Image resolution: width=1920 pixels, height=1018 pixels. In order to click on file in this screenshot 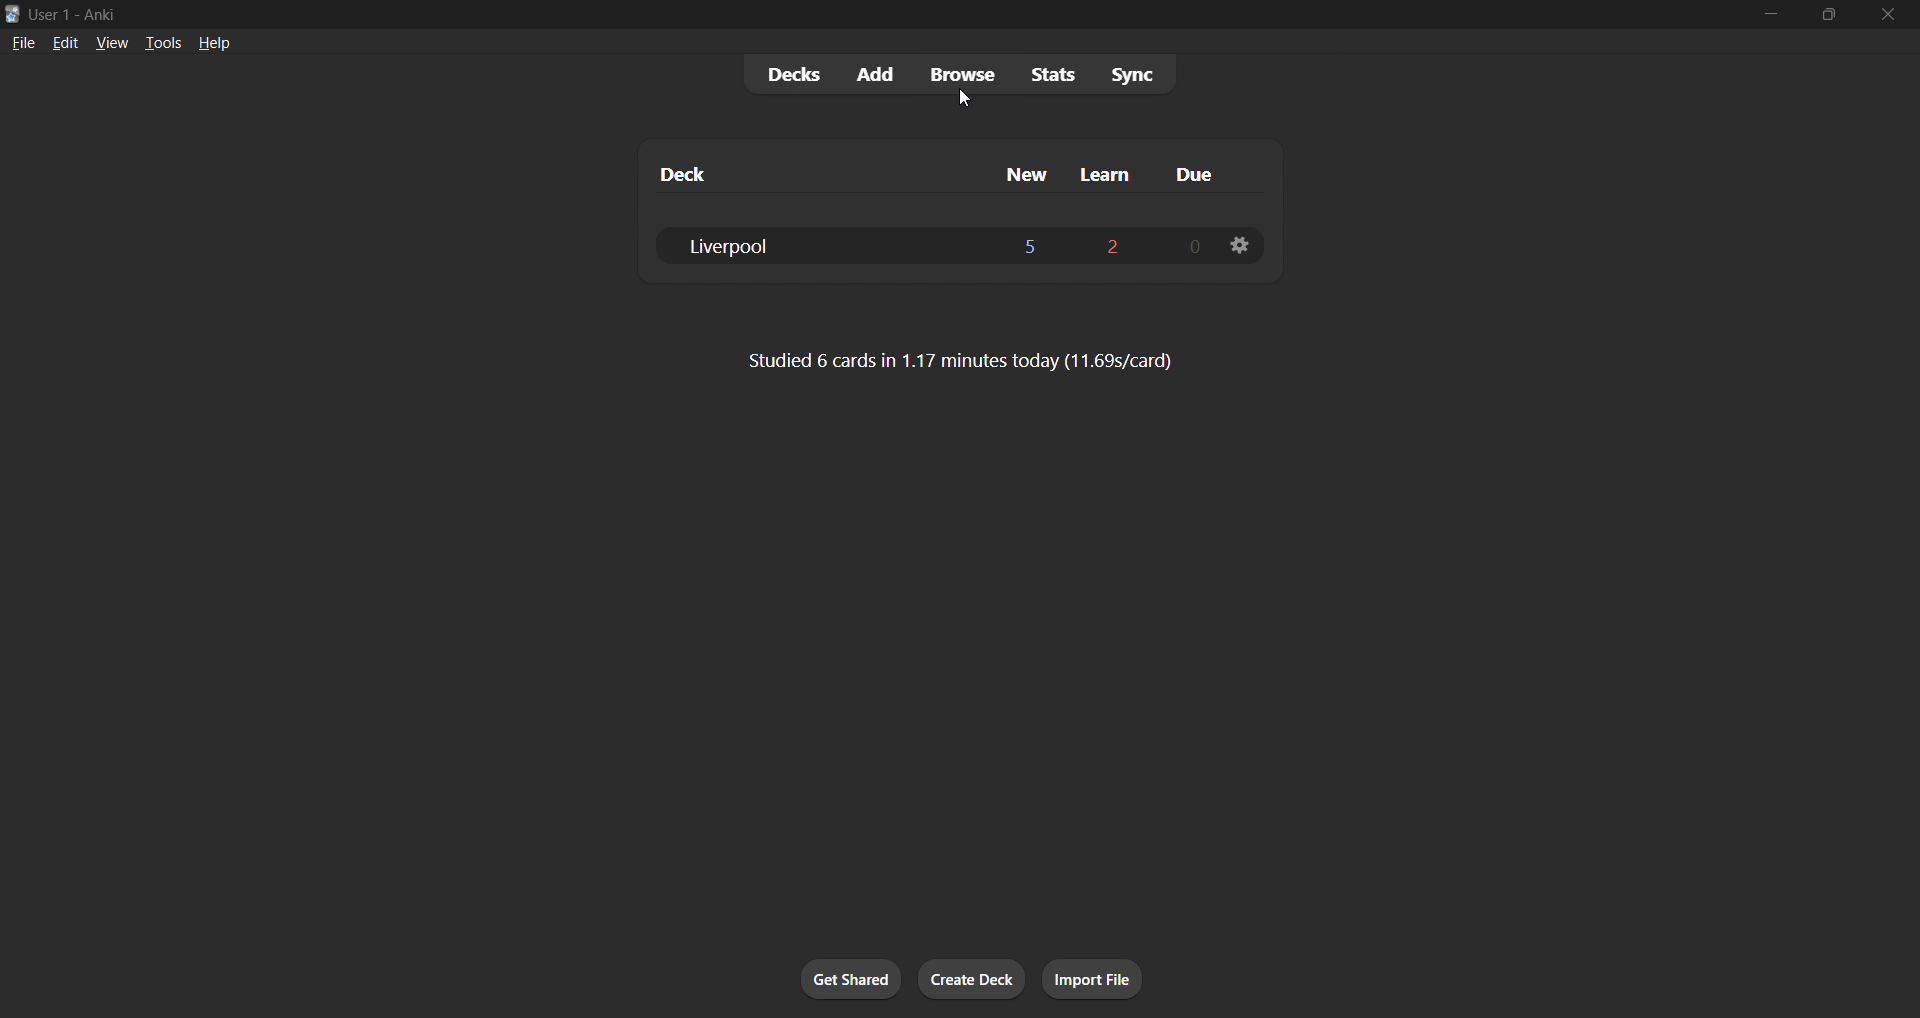, I will do `click(22, 43)`.